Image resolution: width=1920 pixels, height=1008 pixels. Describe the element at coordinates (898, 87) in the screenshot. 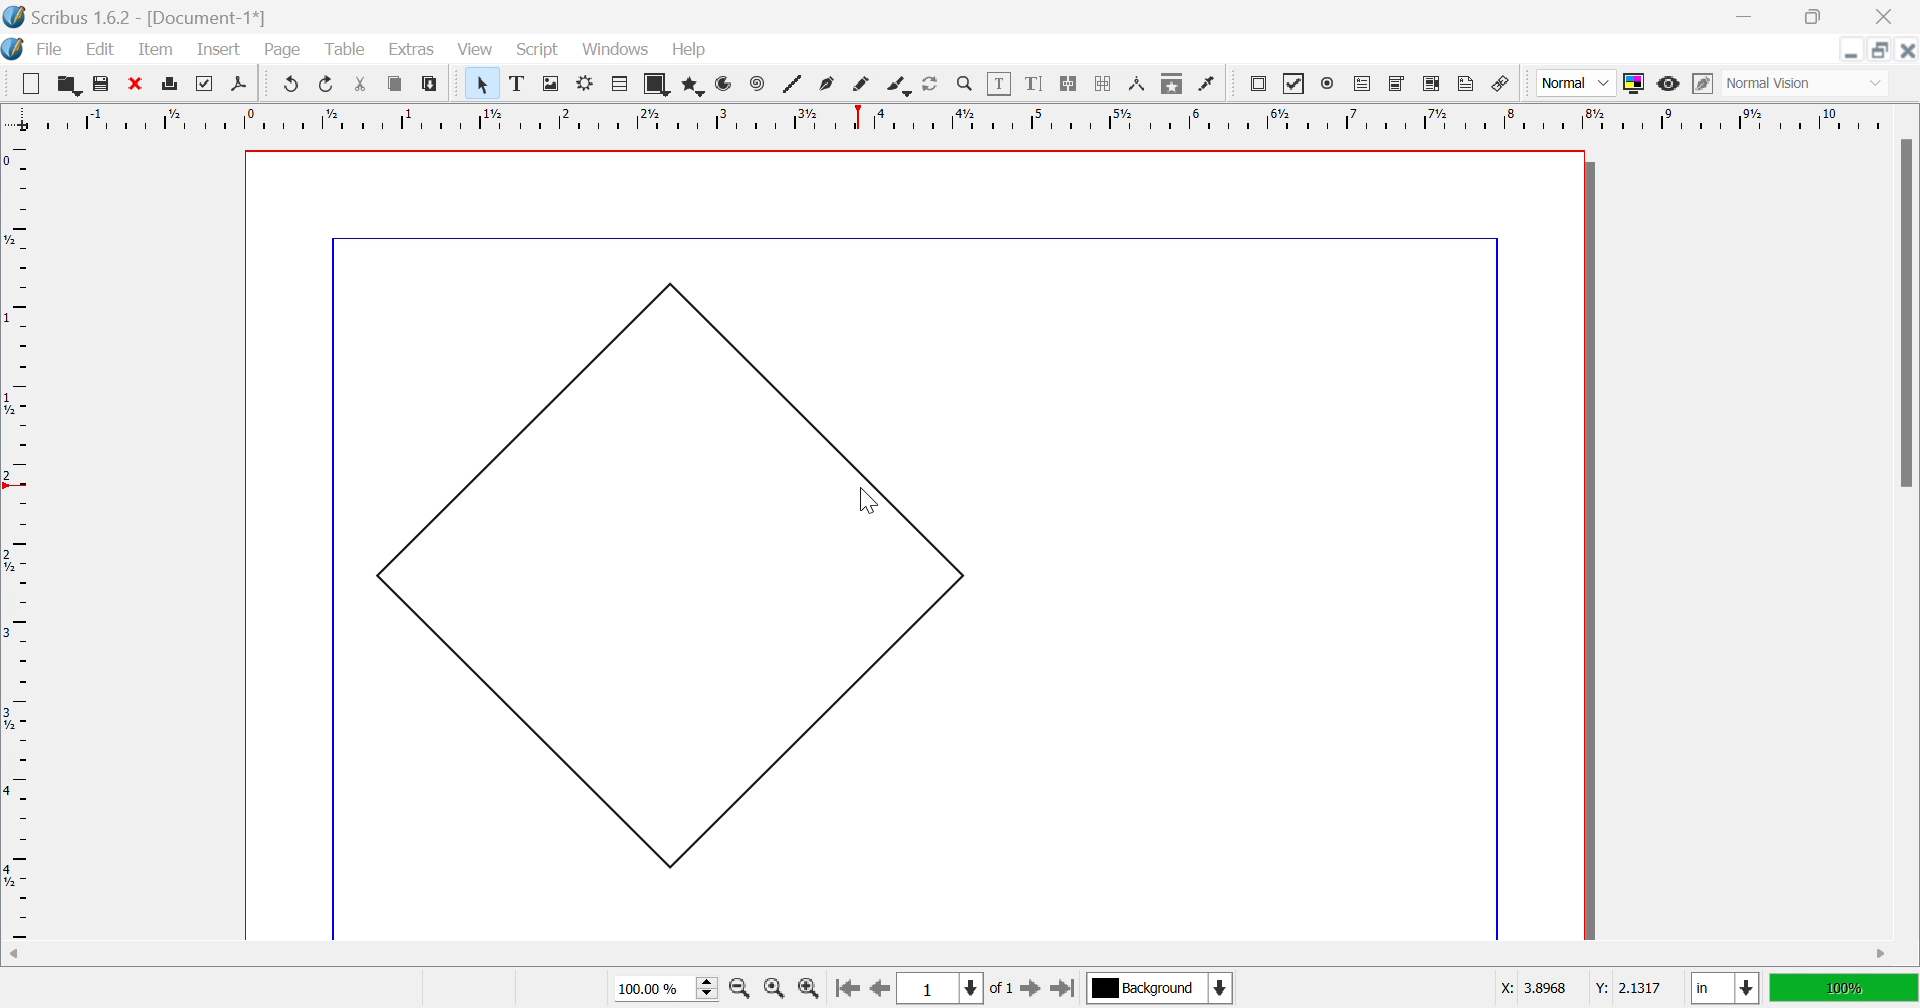

I see `Calligraphic line` at that location.